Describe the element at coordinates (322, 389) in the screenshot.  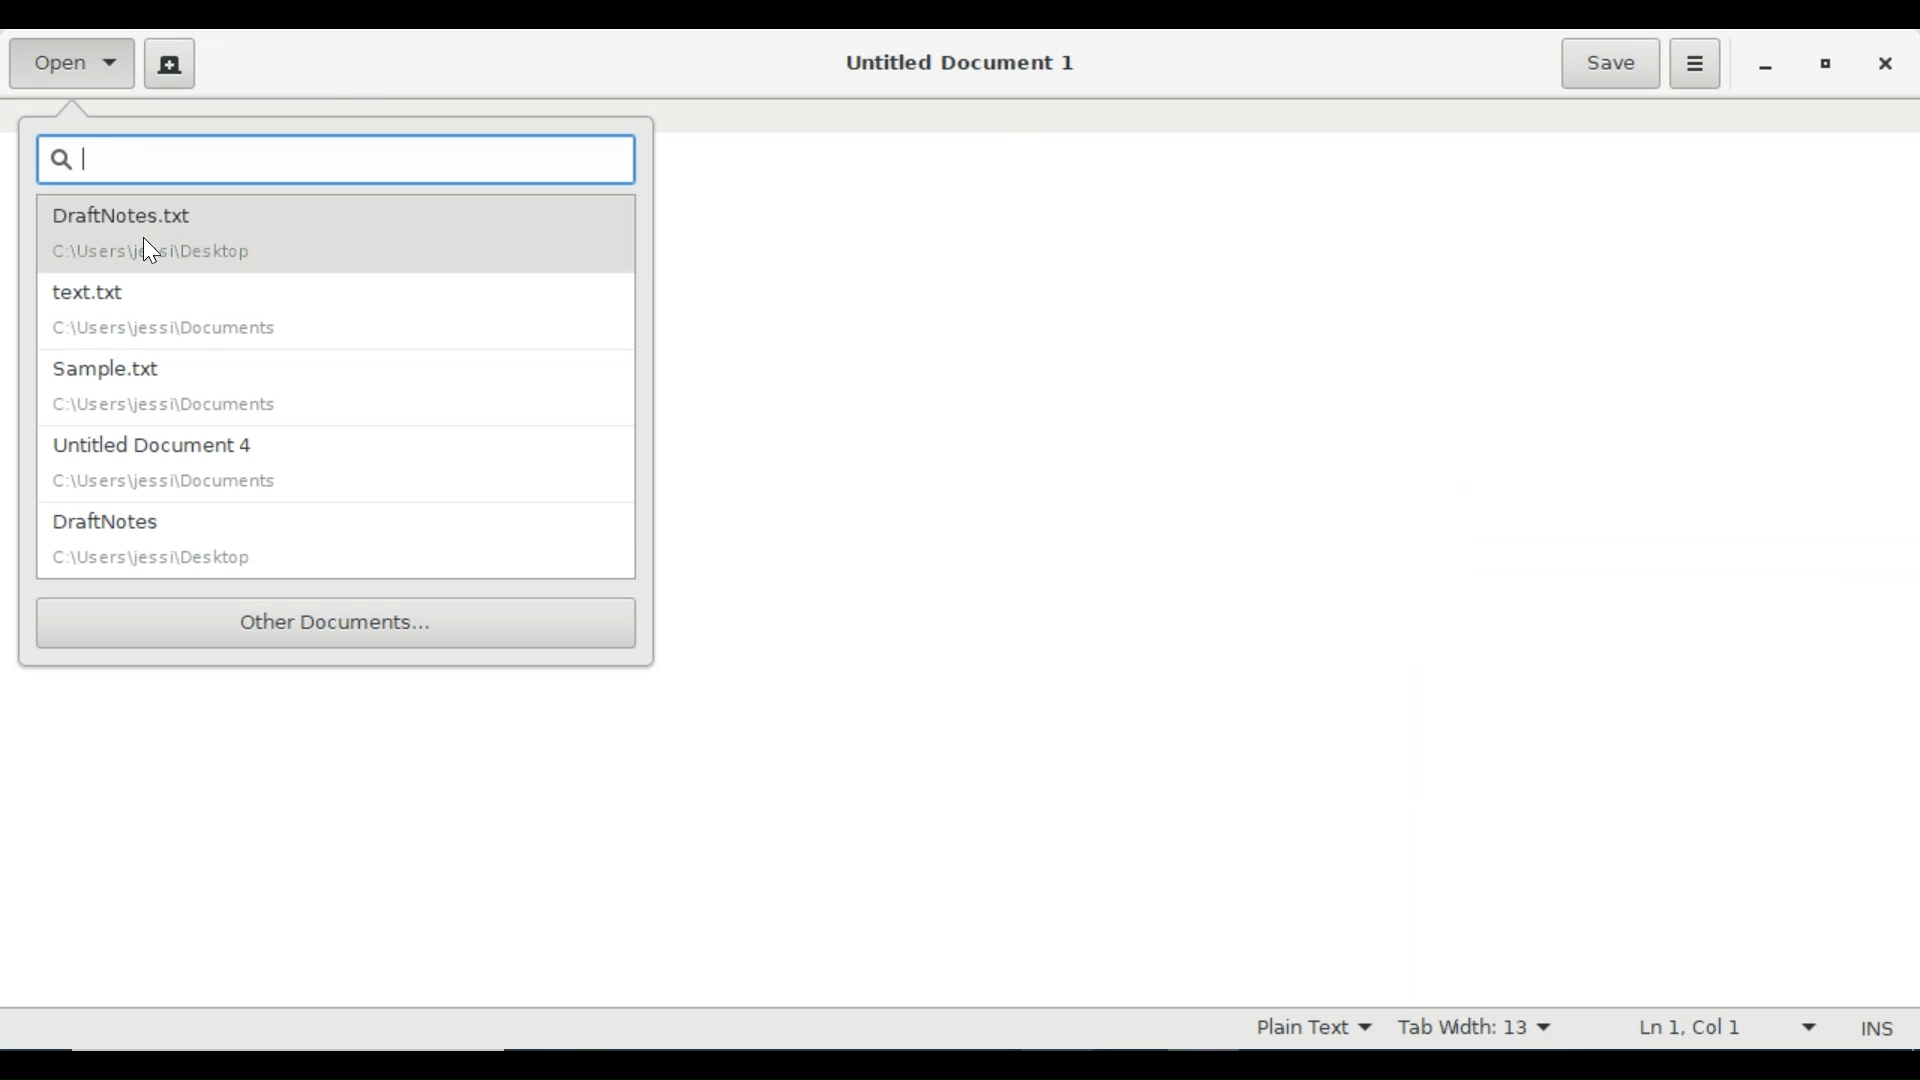
I see `sample.txt` at that location.